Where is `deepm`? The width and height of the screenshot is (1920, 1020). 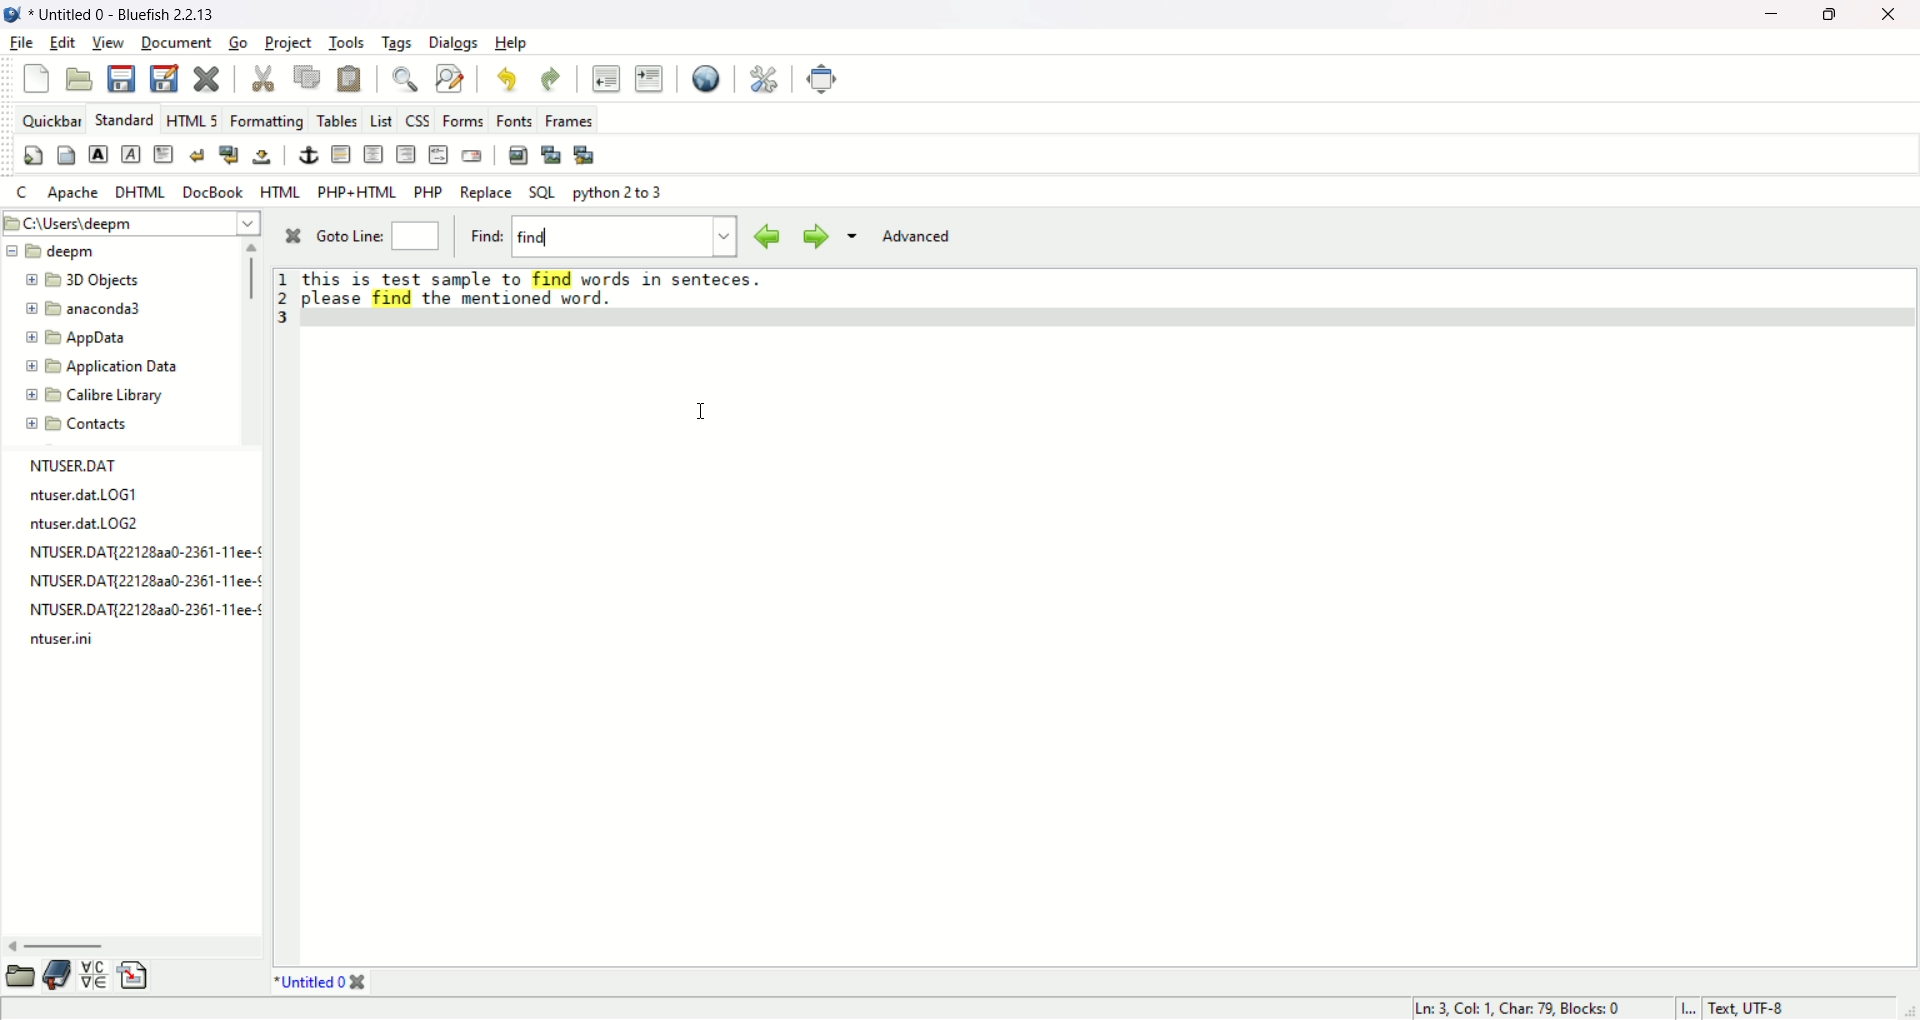 deepm is located at coordinates (56, 252).